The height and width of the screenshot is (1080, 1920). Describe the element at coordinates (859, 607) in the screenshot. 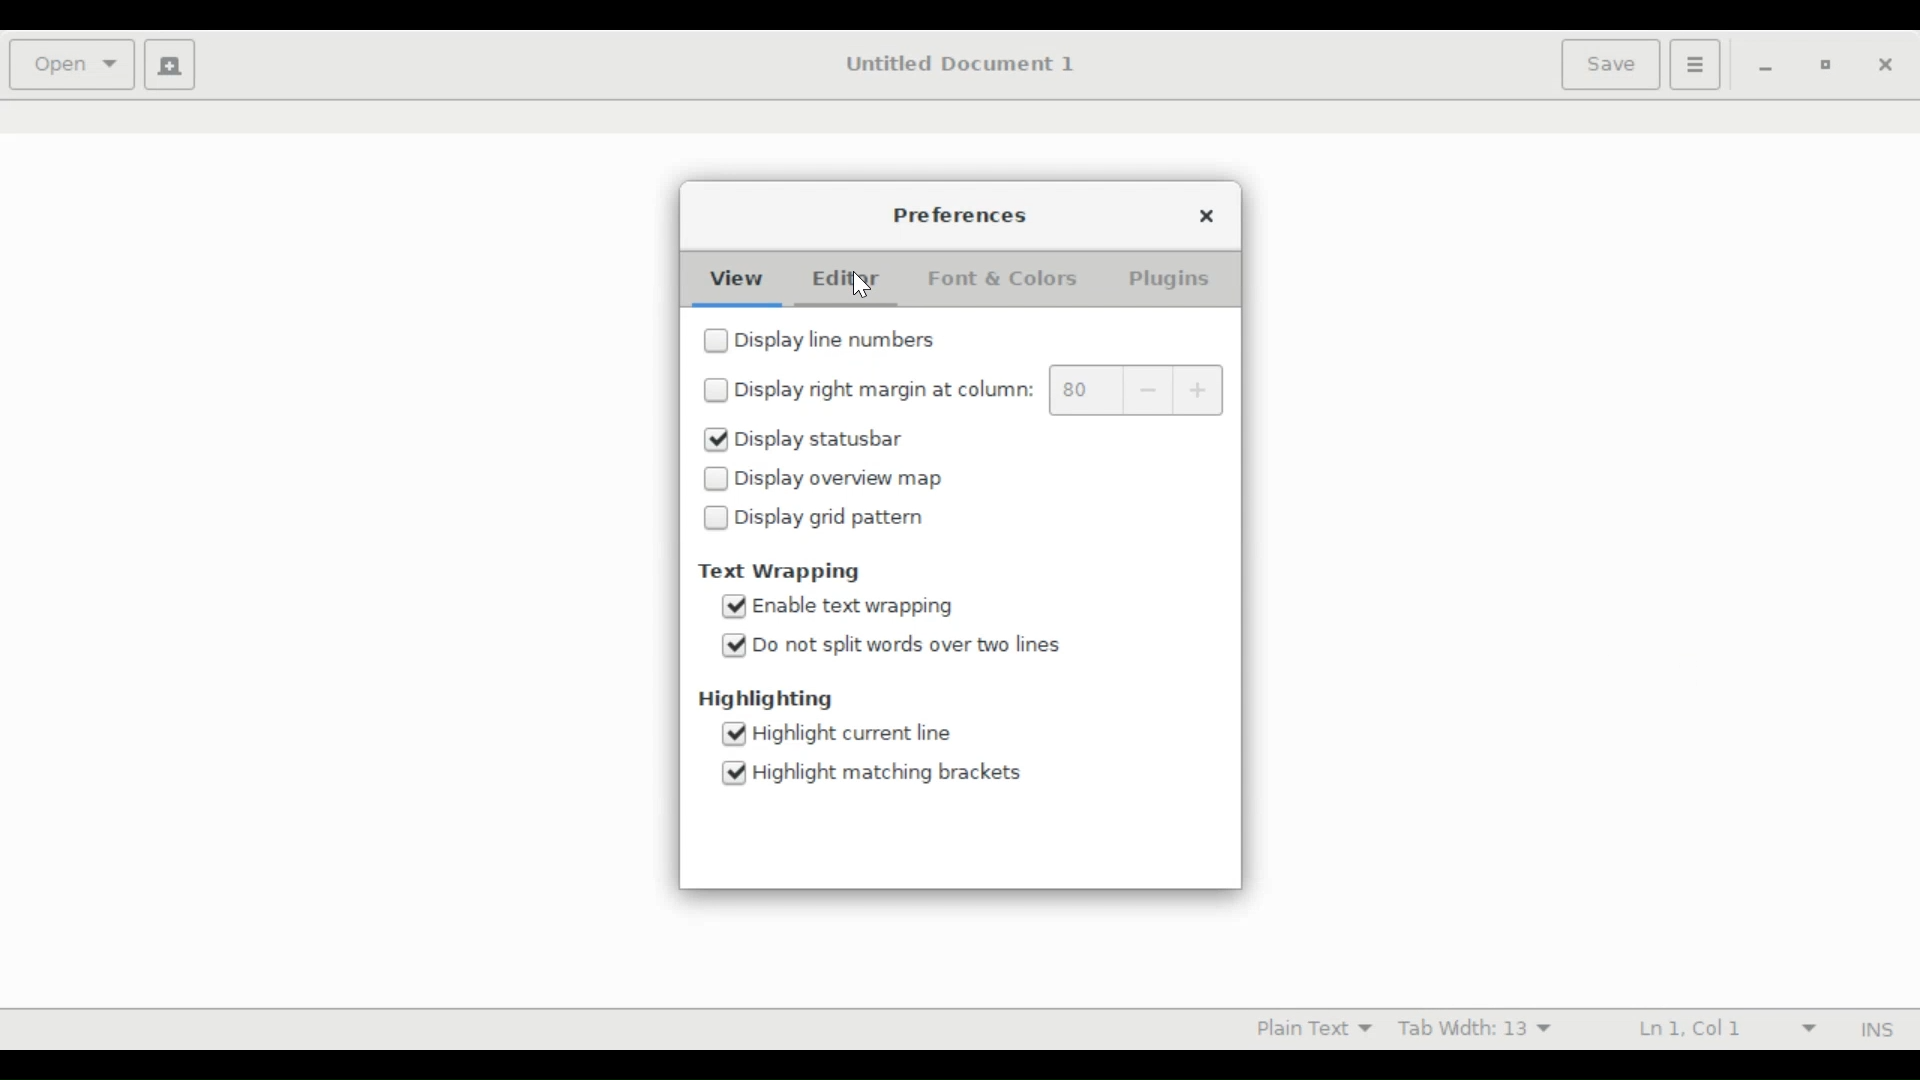

I see `(un)check Enable text wrapping` at that location.